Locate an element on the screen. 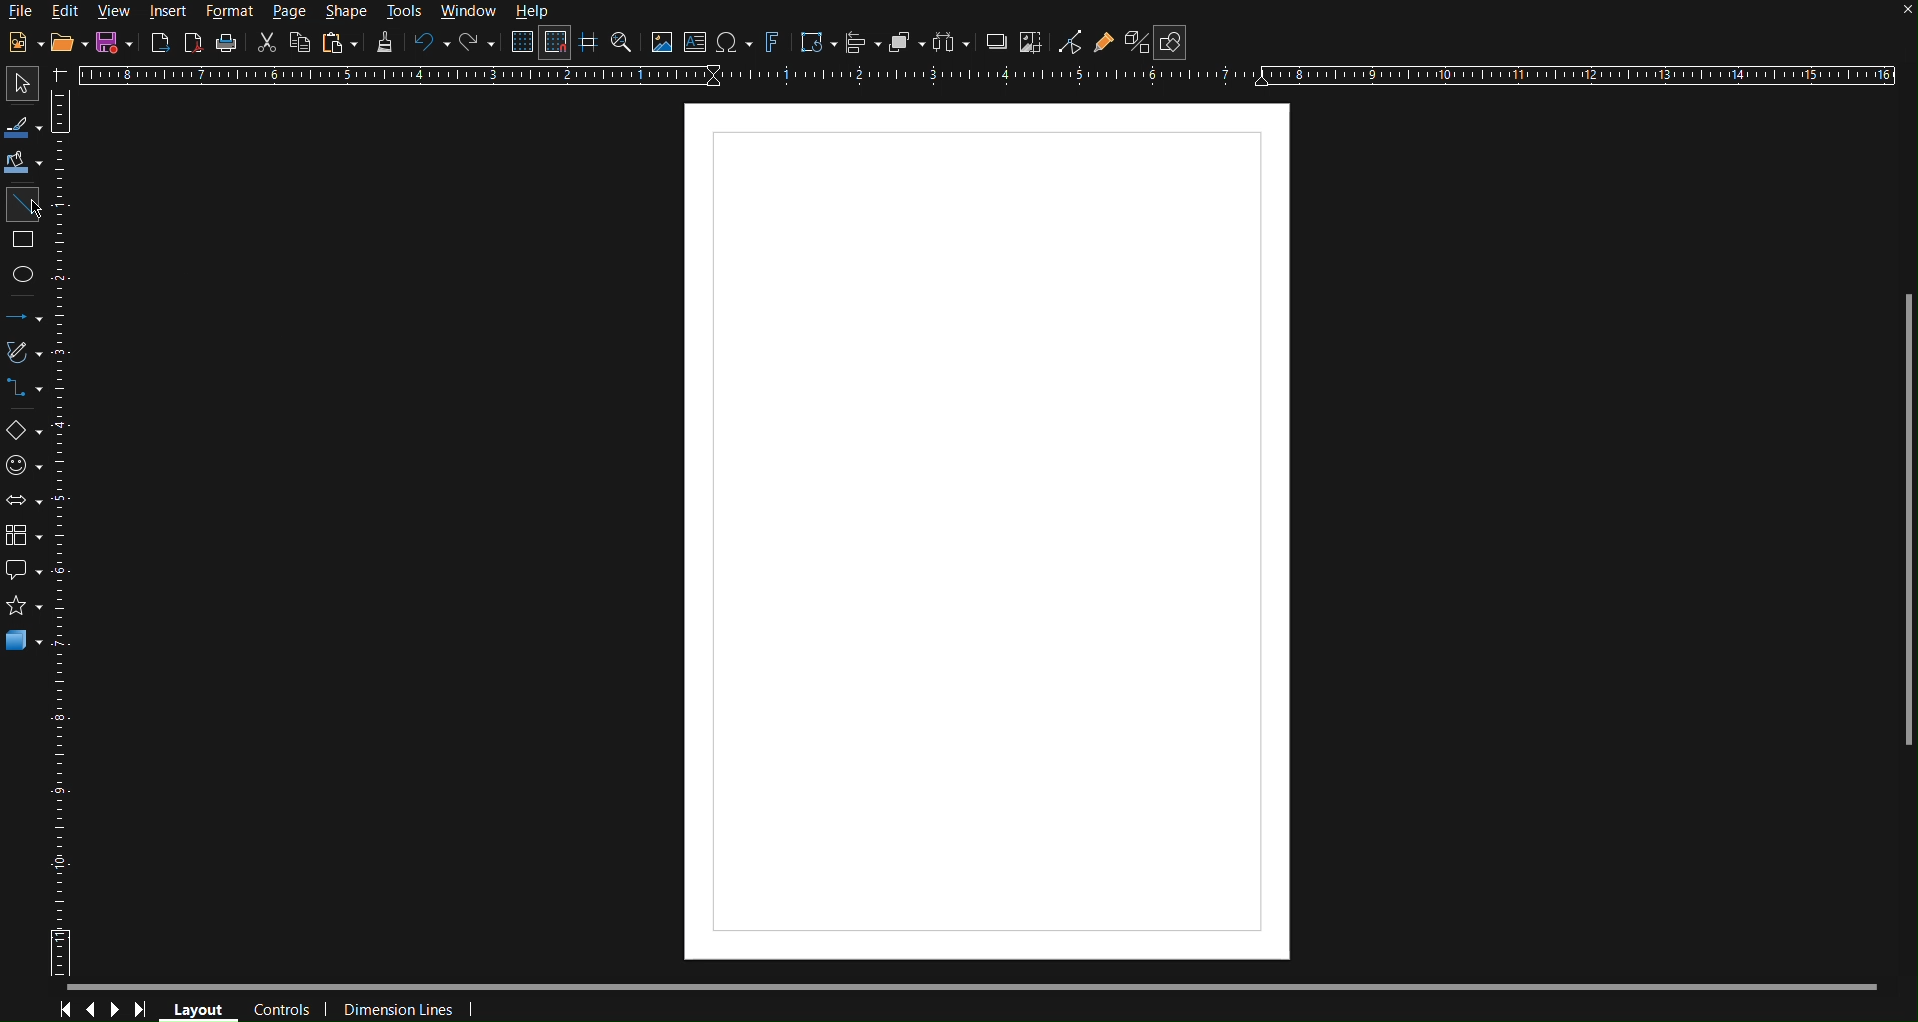  Guidelines while moving is located at coordinates (590, 42).